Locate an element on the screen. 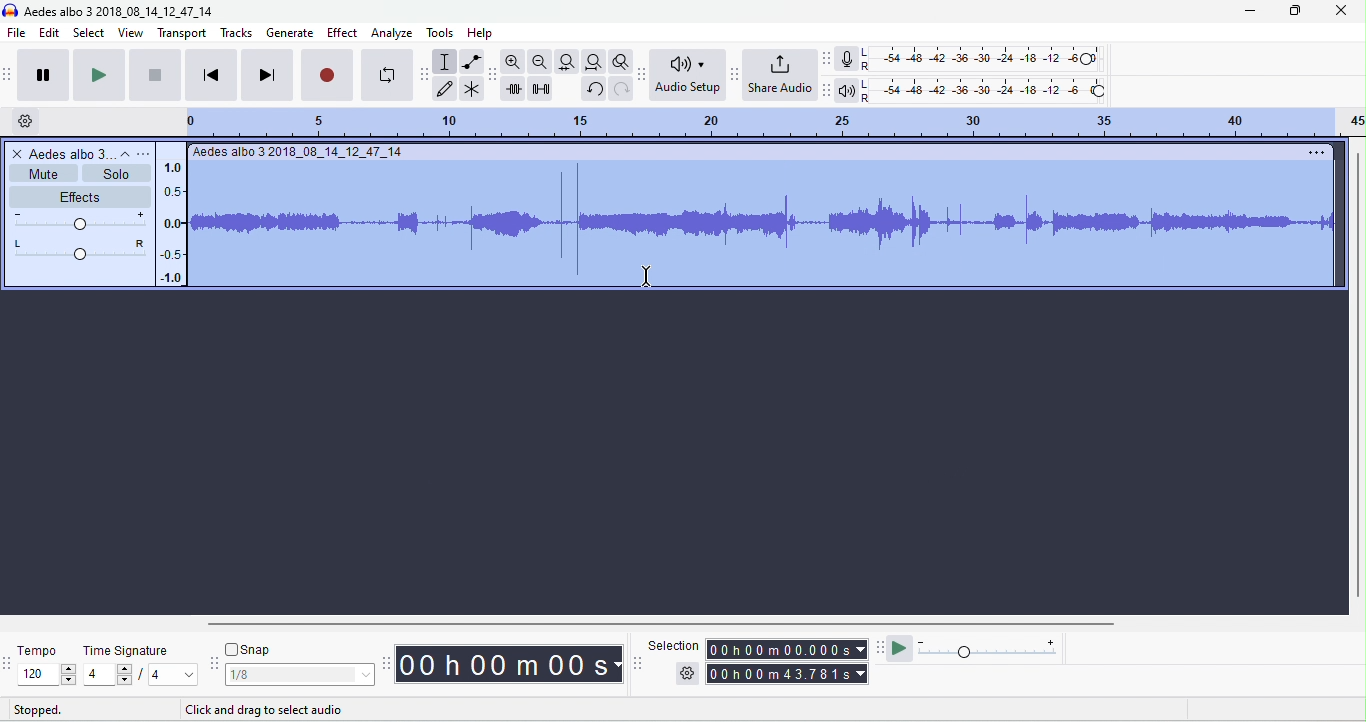 This screenshot has height=722, width=1366. recording meter toolbar is located at coordinates (828, 58).